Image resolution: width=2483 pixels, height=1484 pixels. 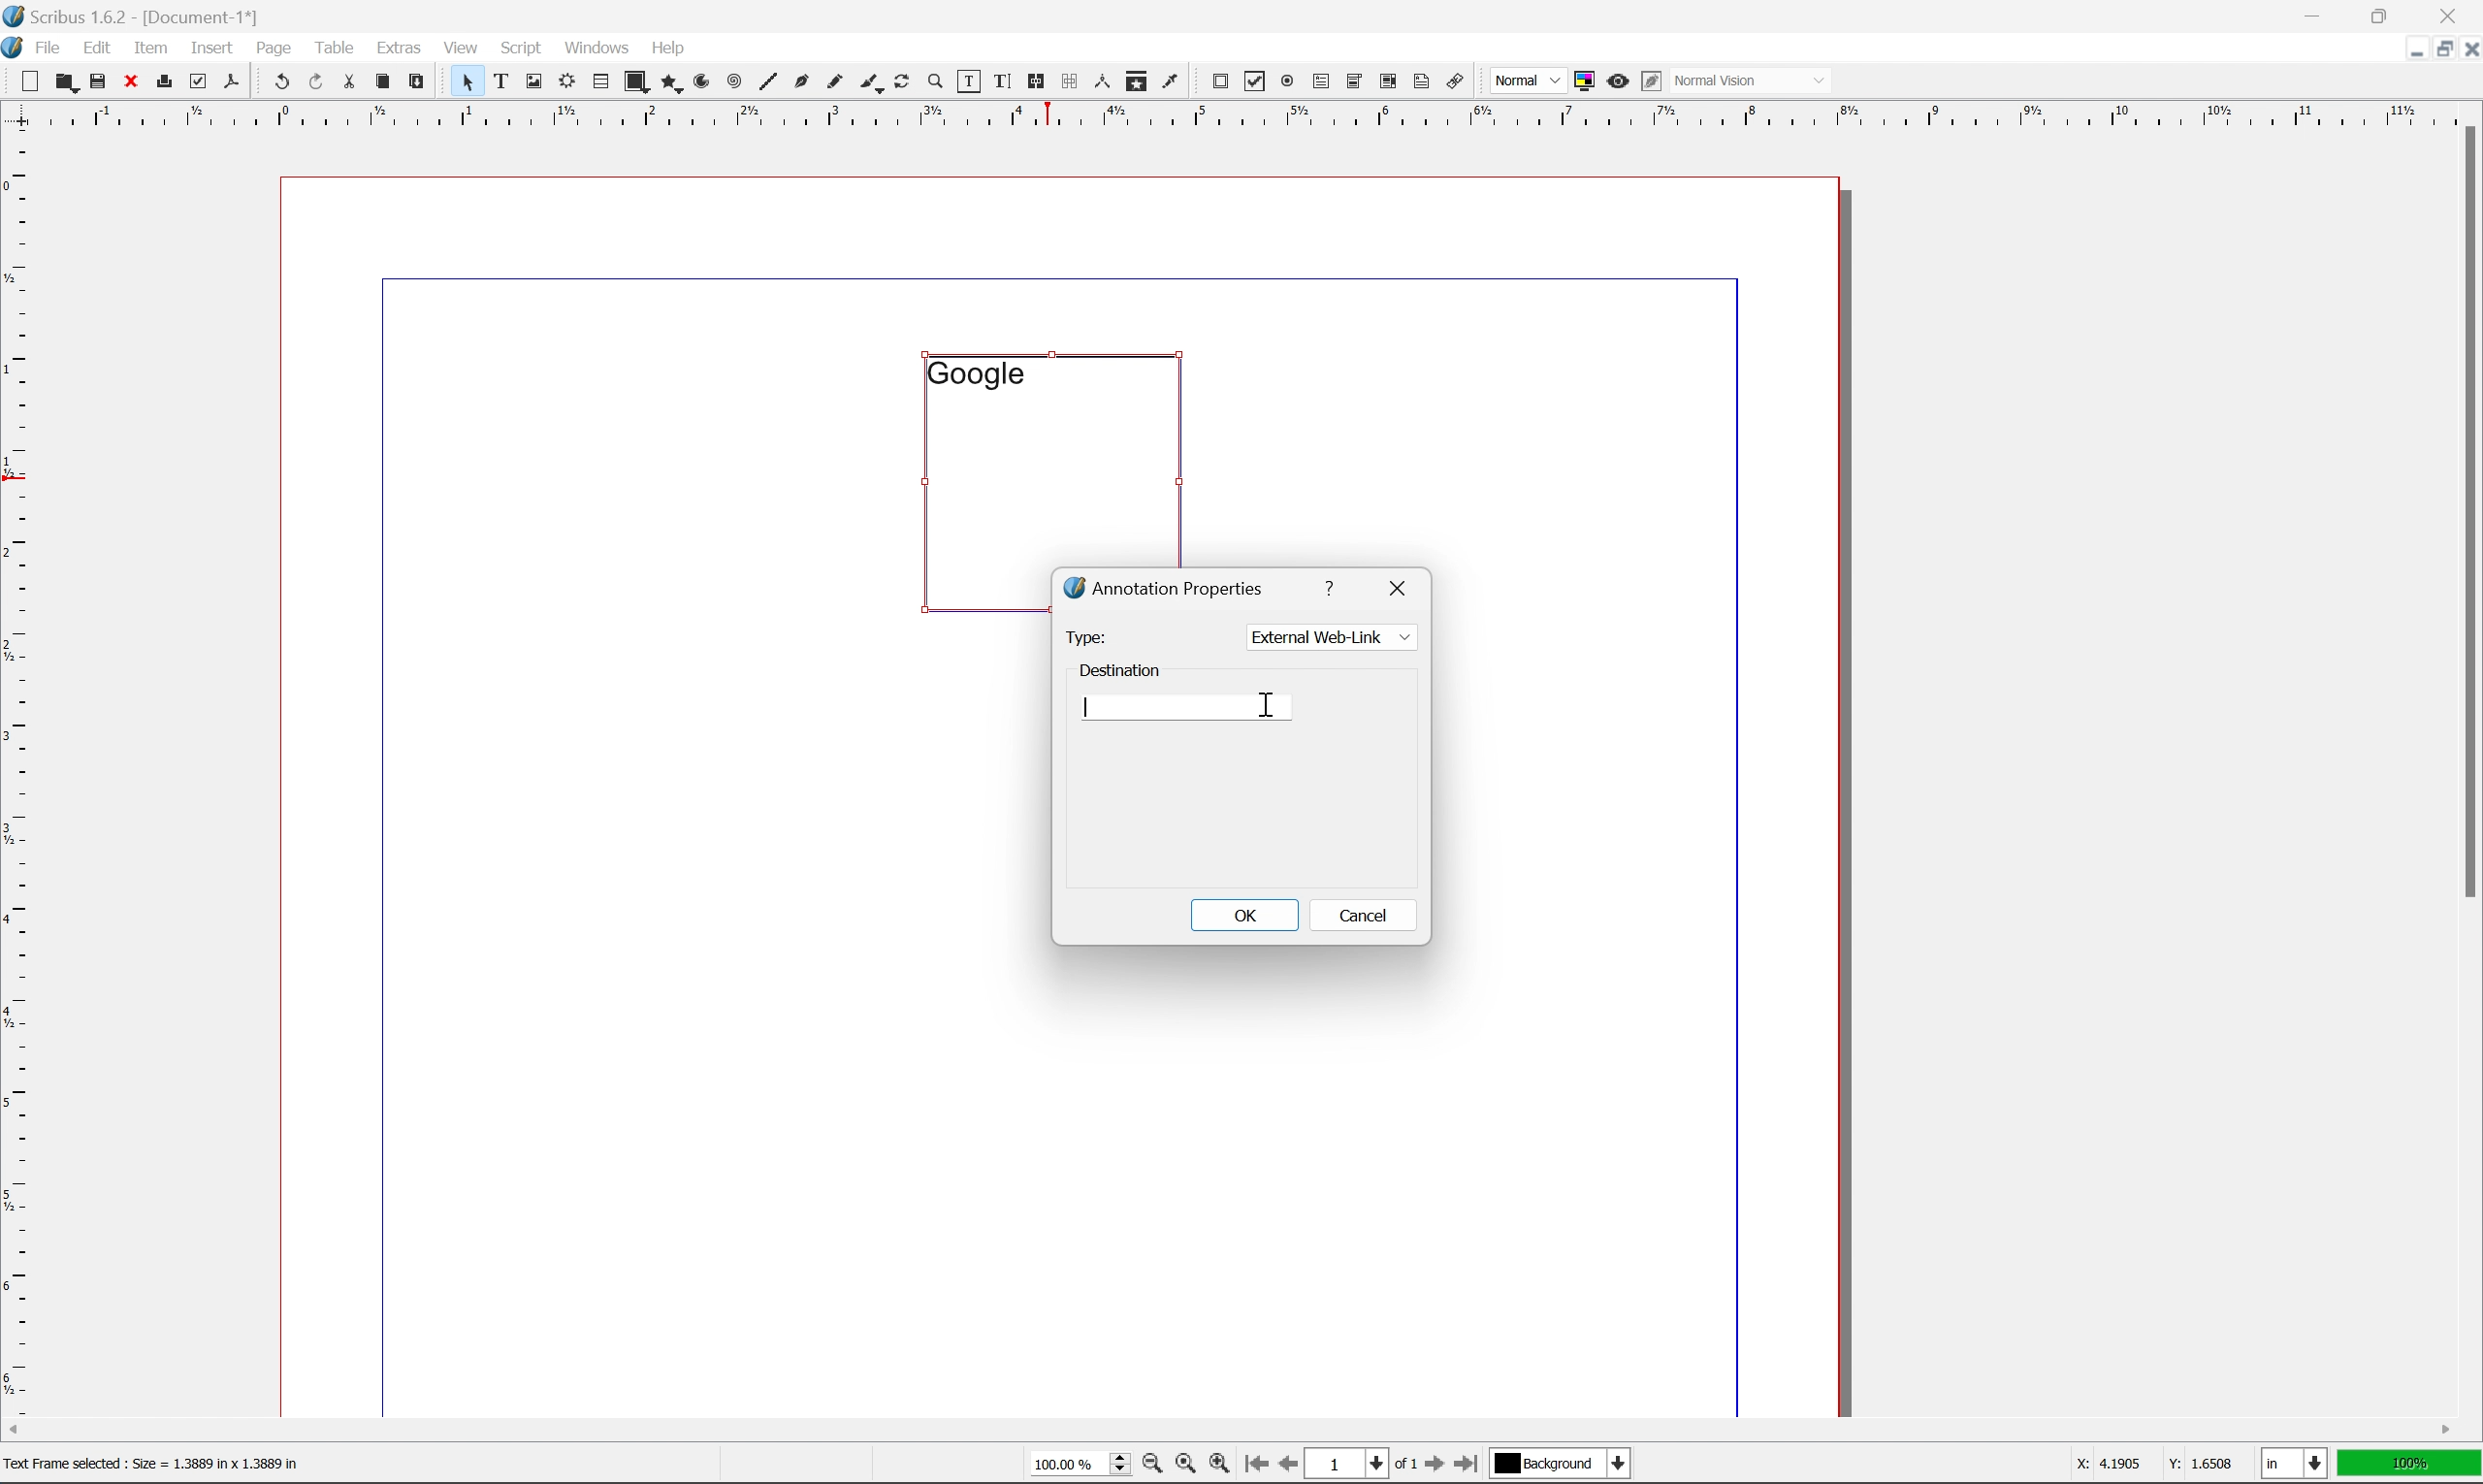 What do you see at coordinates (335, 46) in the screenshot?
I see `table` at bounding box center [335, 46].